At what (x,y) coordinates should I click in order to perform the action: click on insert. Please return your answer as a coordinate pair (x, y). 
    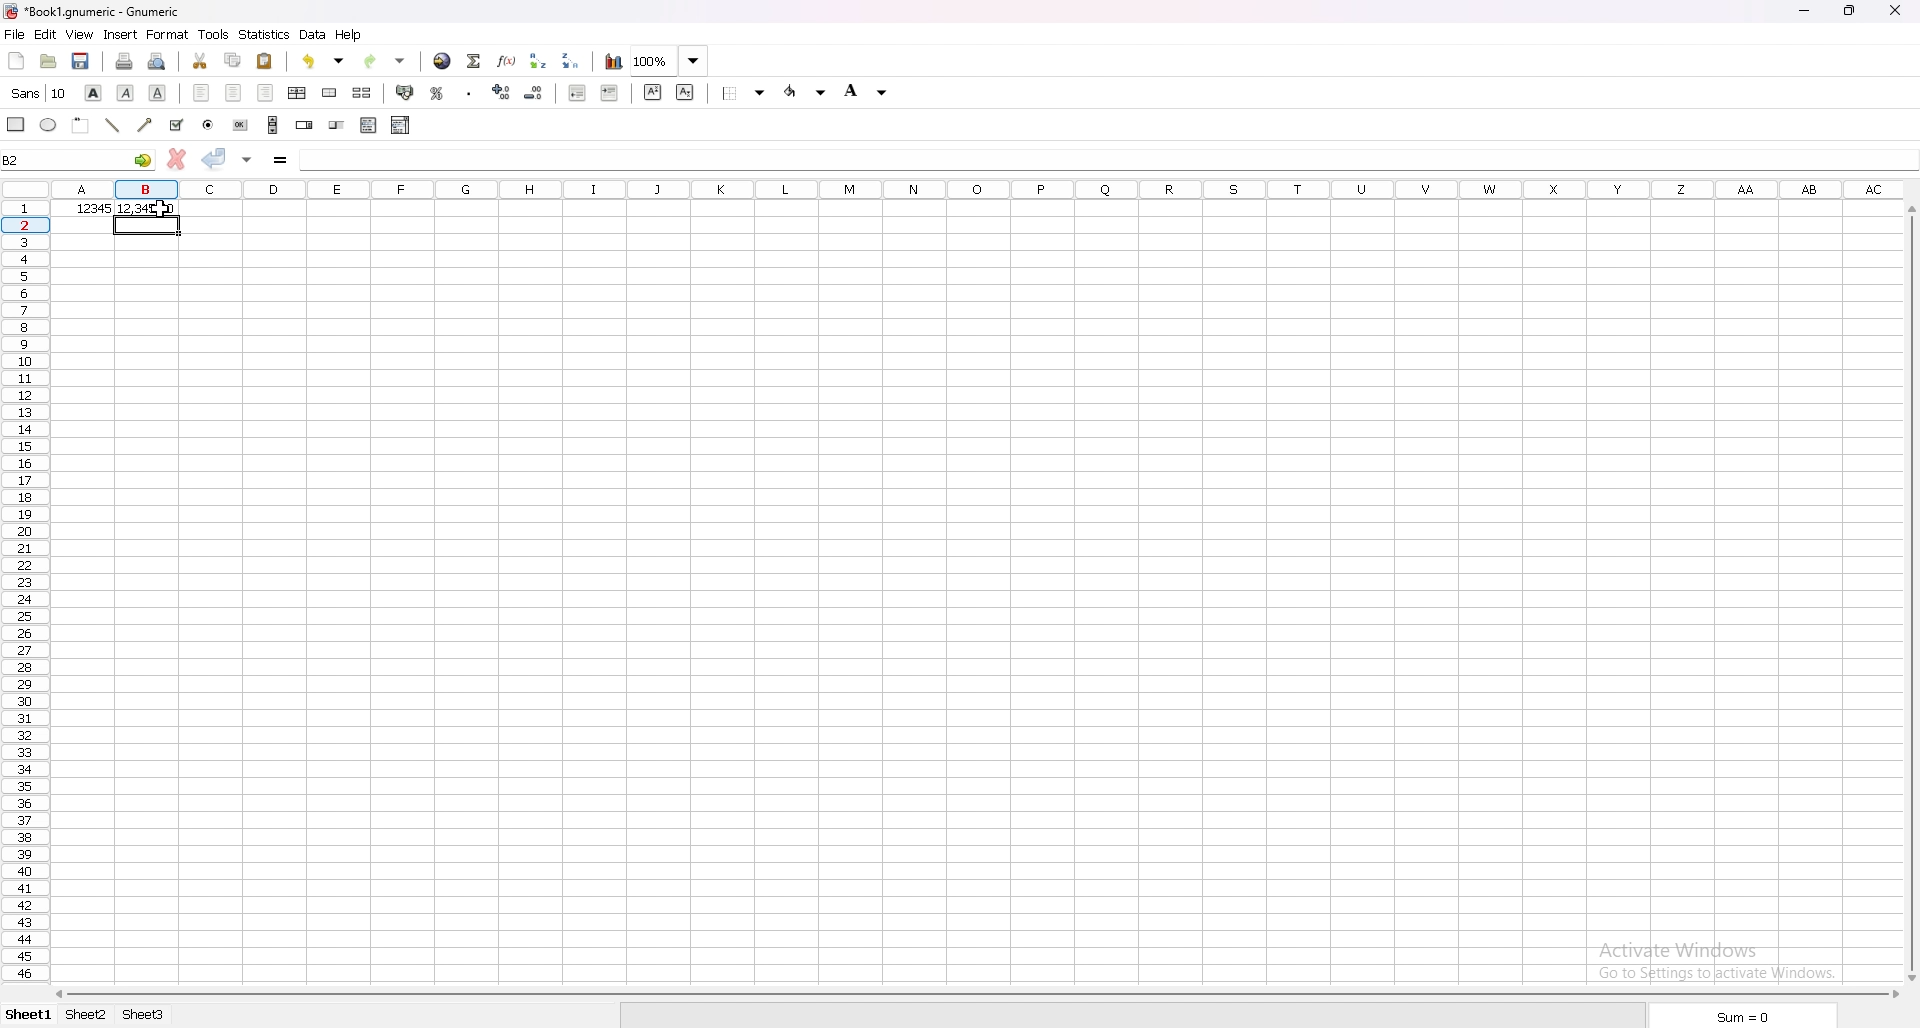
    Looking at the image, I should click on (121, 35).